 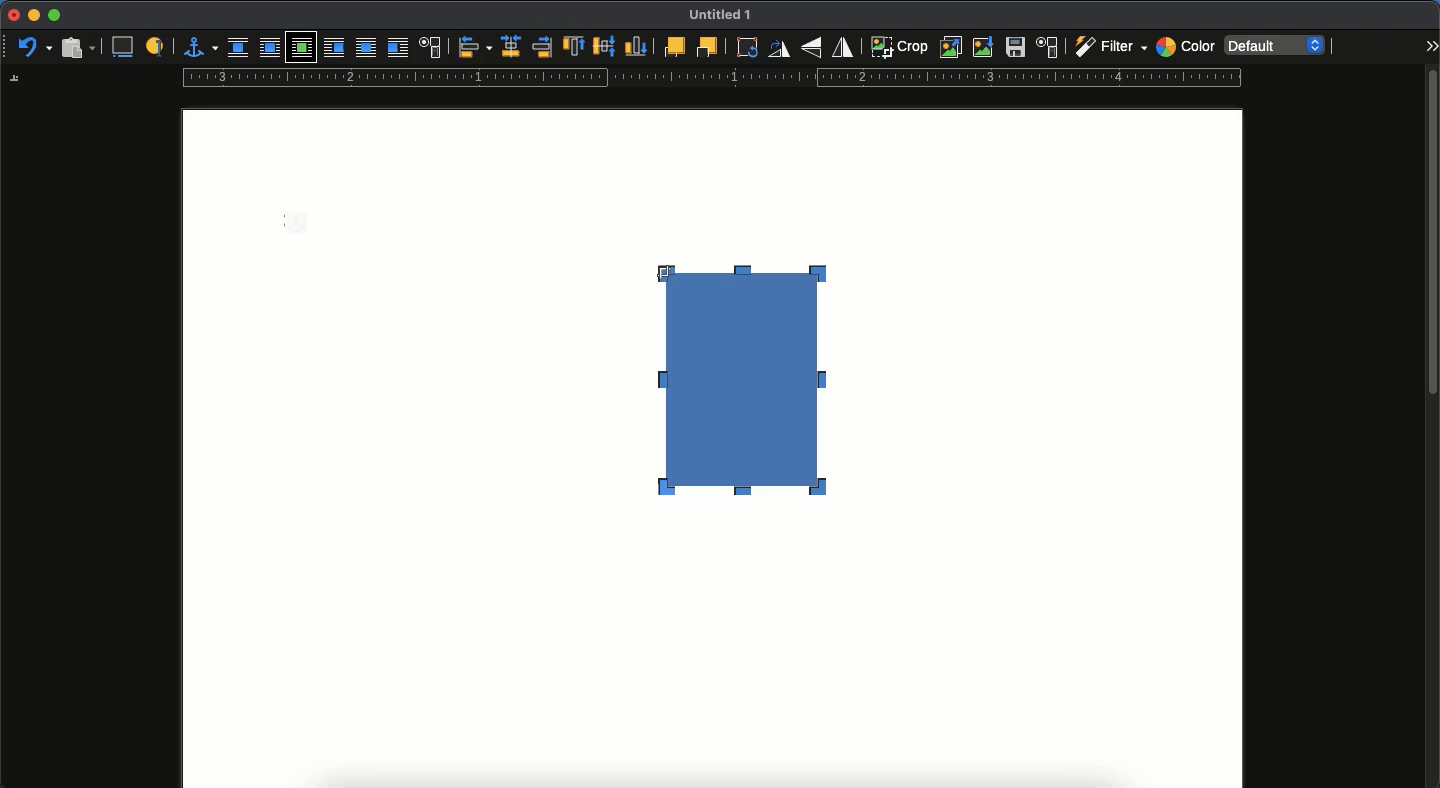 I want to click on rotate, so click(x=744, y=47).